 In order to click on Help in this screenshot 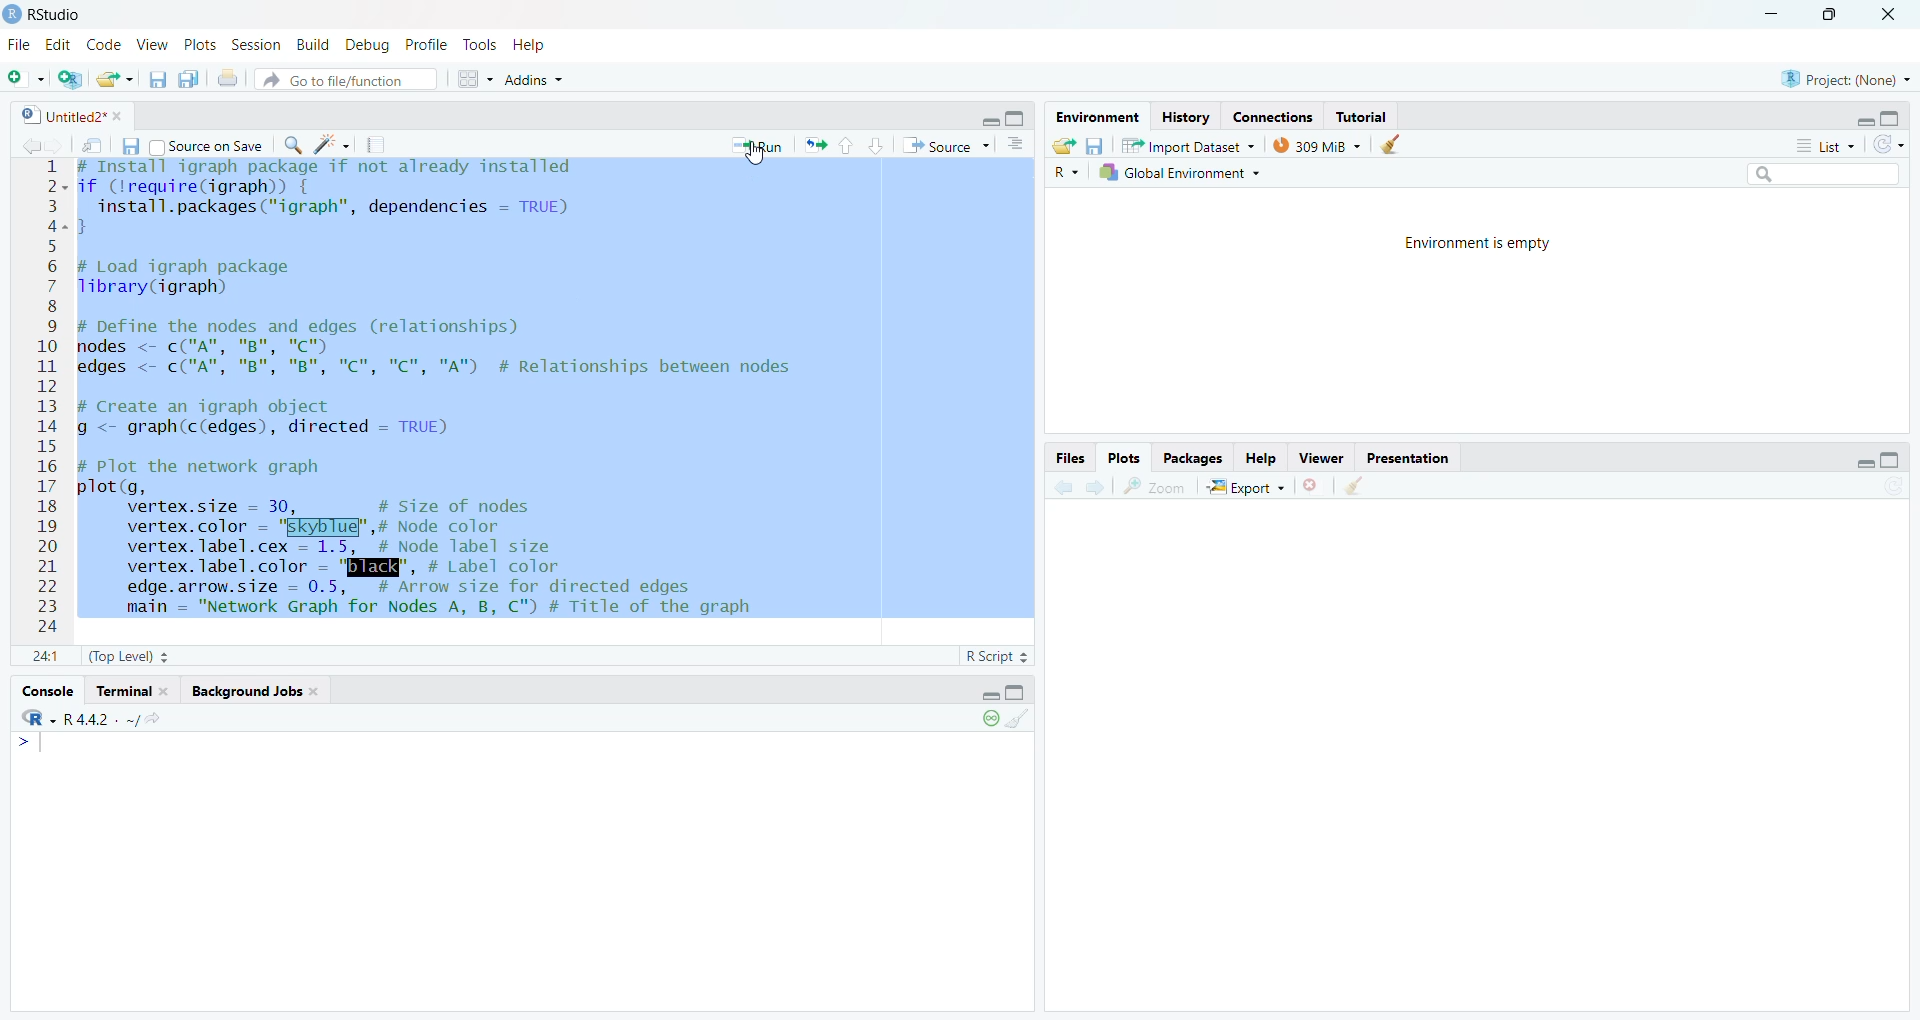, I will do `click(1258, 455)`.